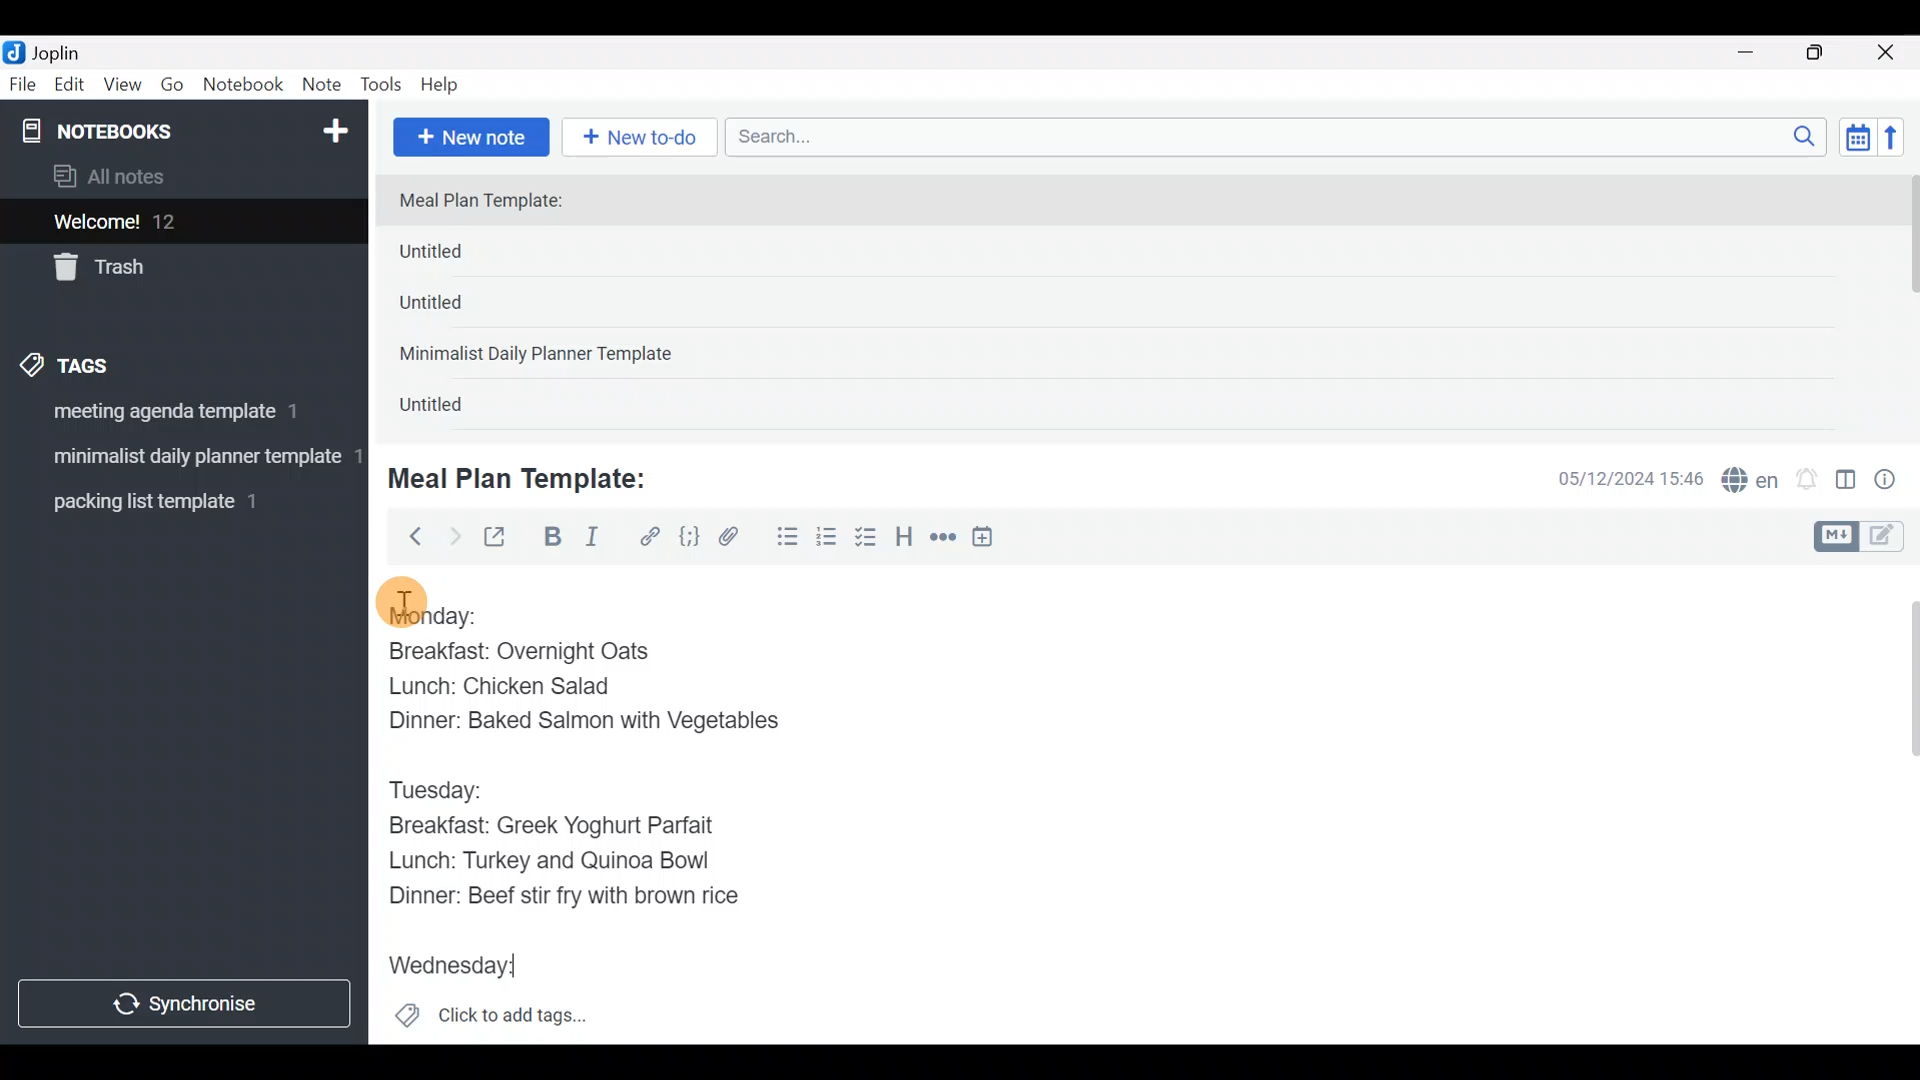 The width and height of the screenshot is (1920, 1080). I want to click on Meal Plan Template:, so click(493, 202).